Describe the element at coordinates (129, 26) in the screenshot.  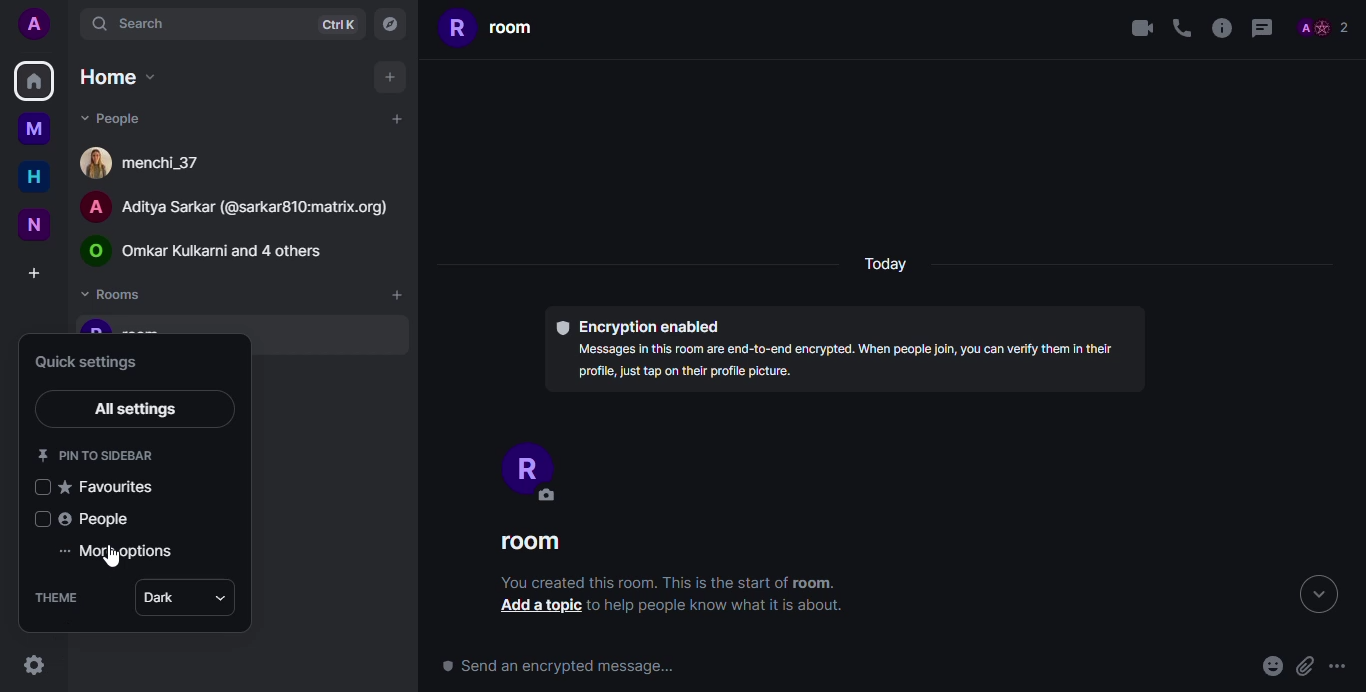
I see `search` at that location.